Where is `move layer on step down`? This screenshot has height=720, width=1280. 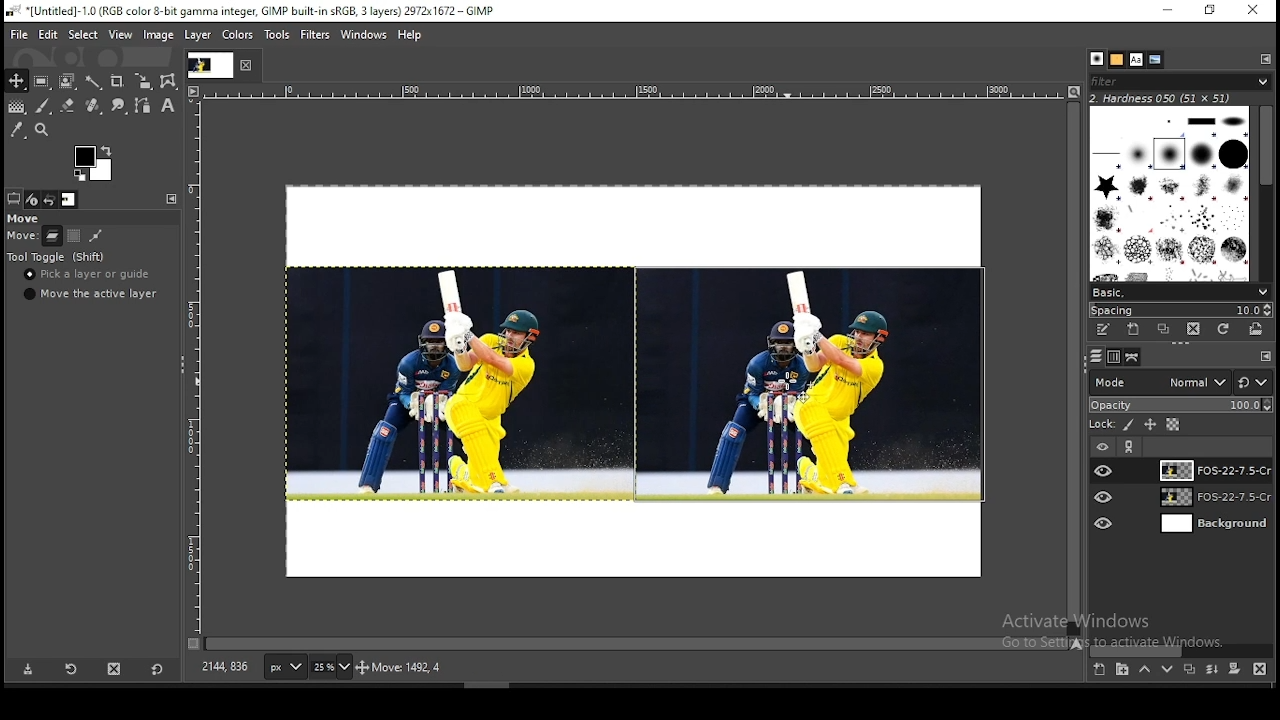 move layer on step down is located at coordinates (1168, 672).